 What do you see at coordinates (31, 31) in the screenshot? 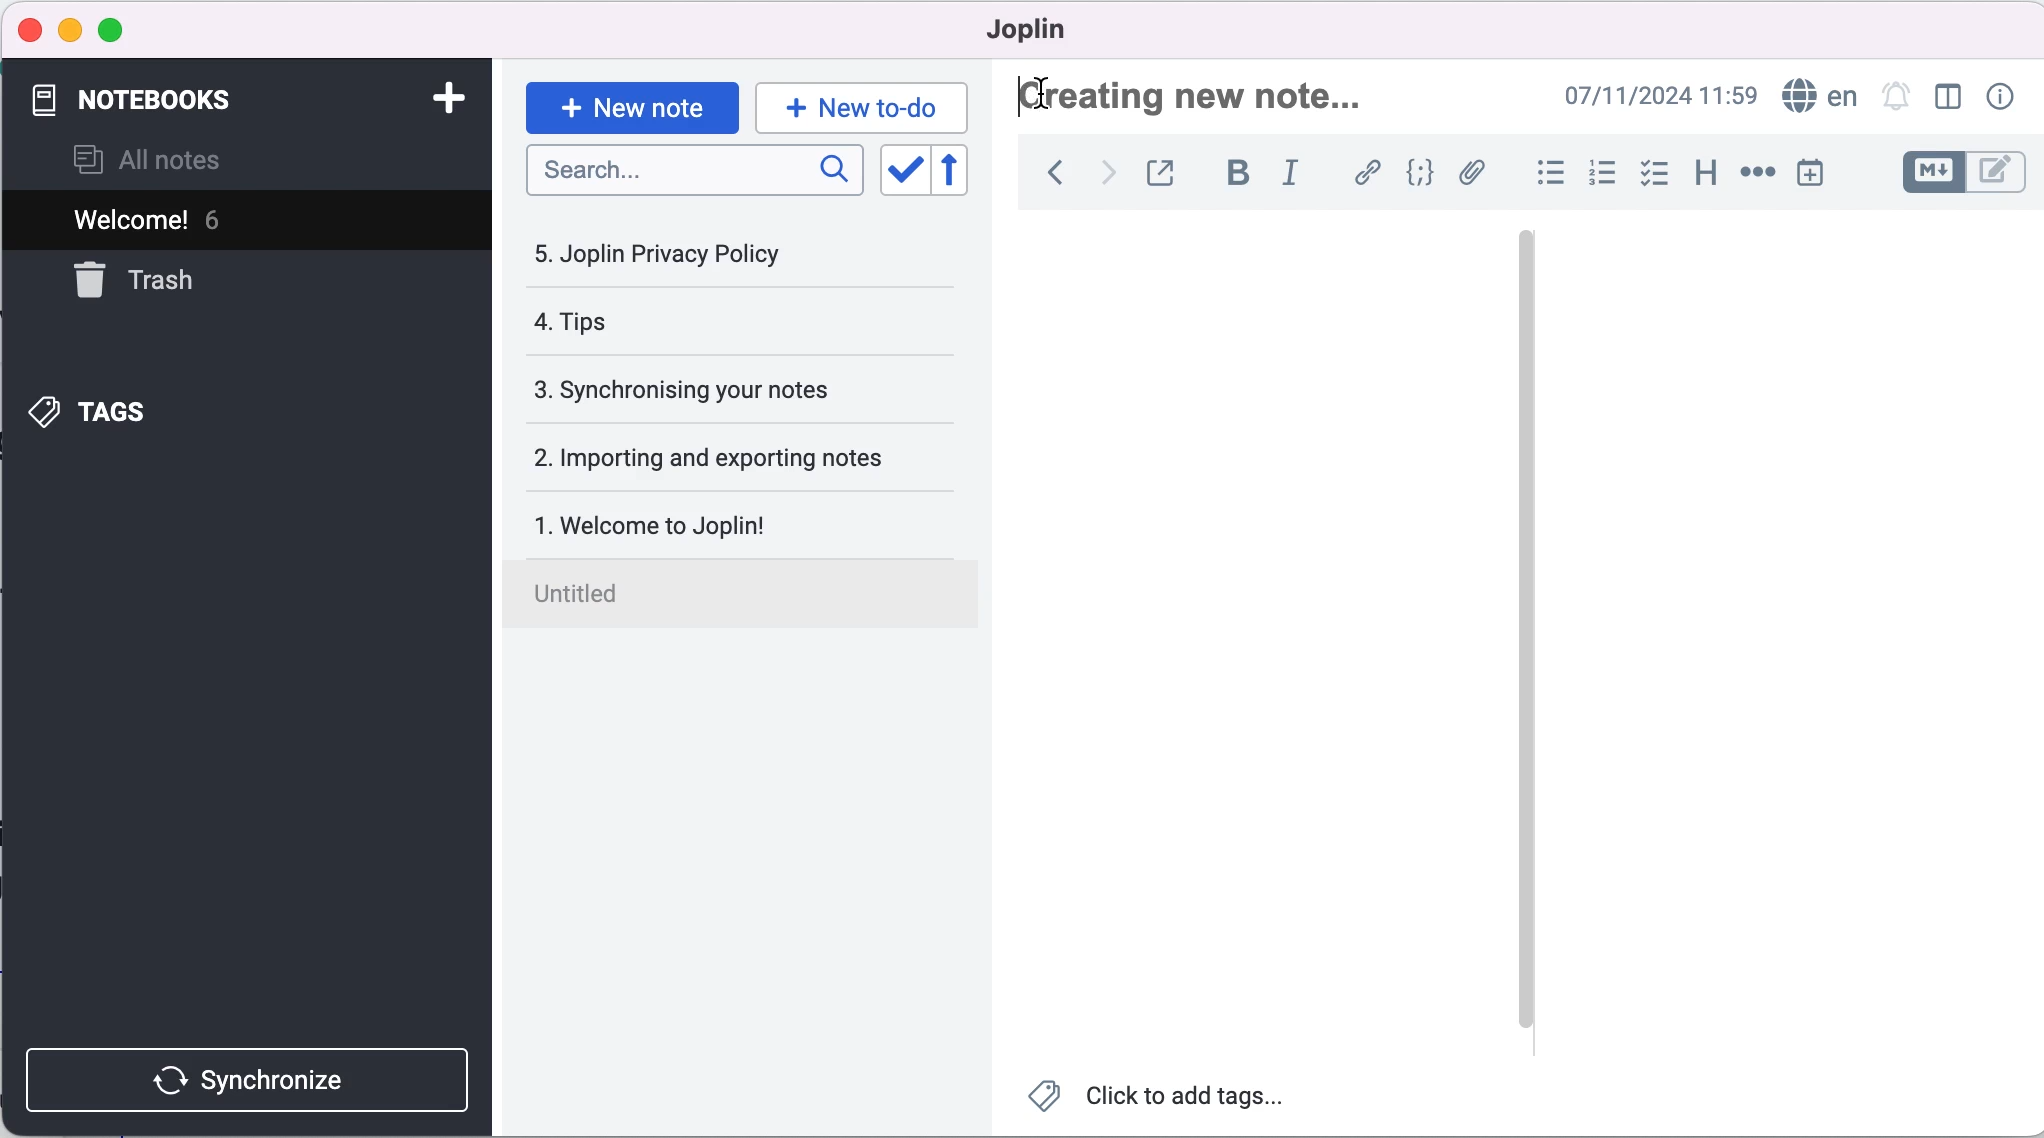
I see `close` at bounding box center [31, 31].